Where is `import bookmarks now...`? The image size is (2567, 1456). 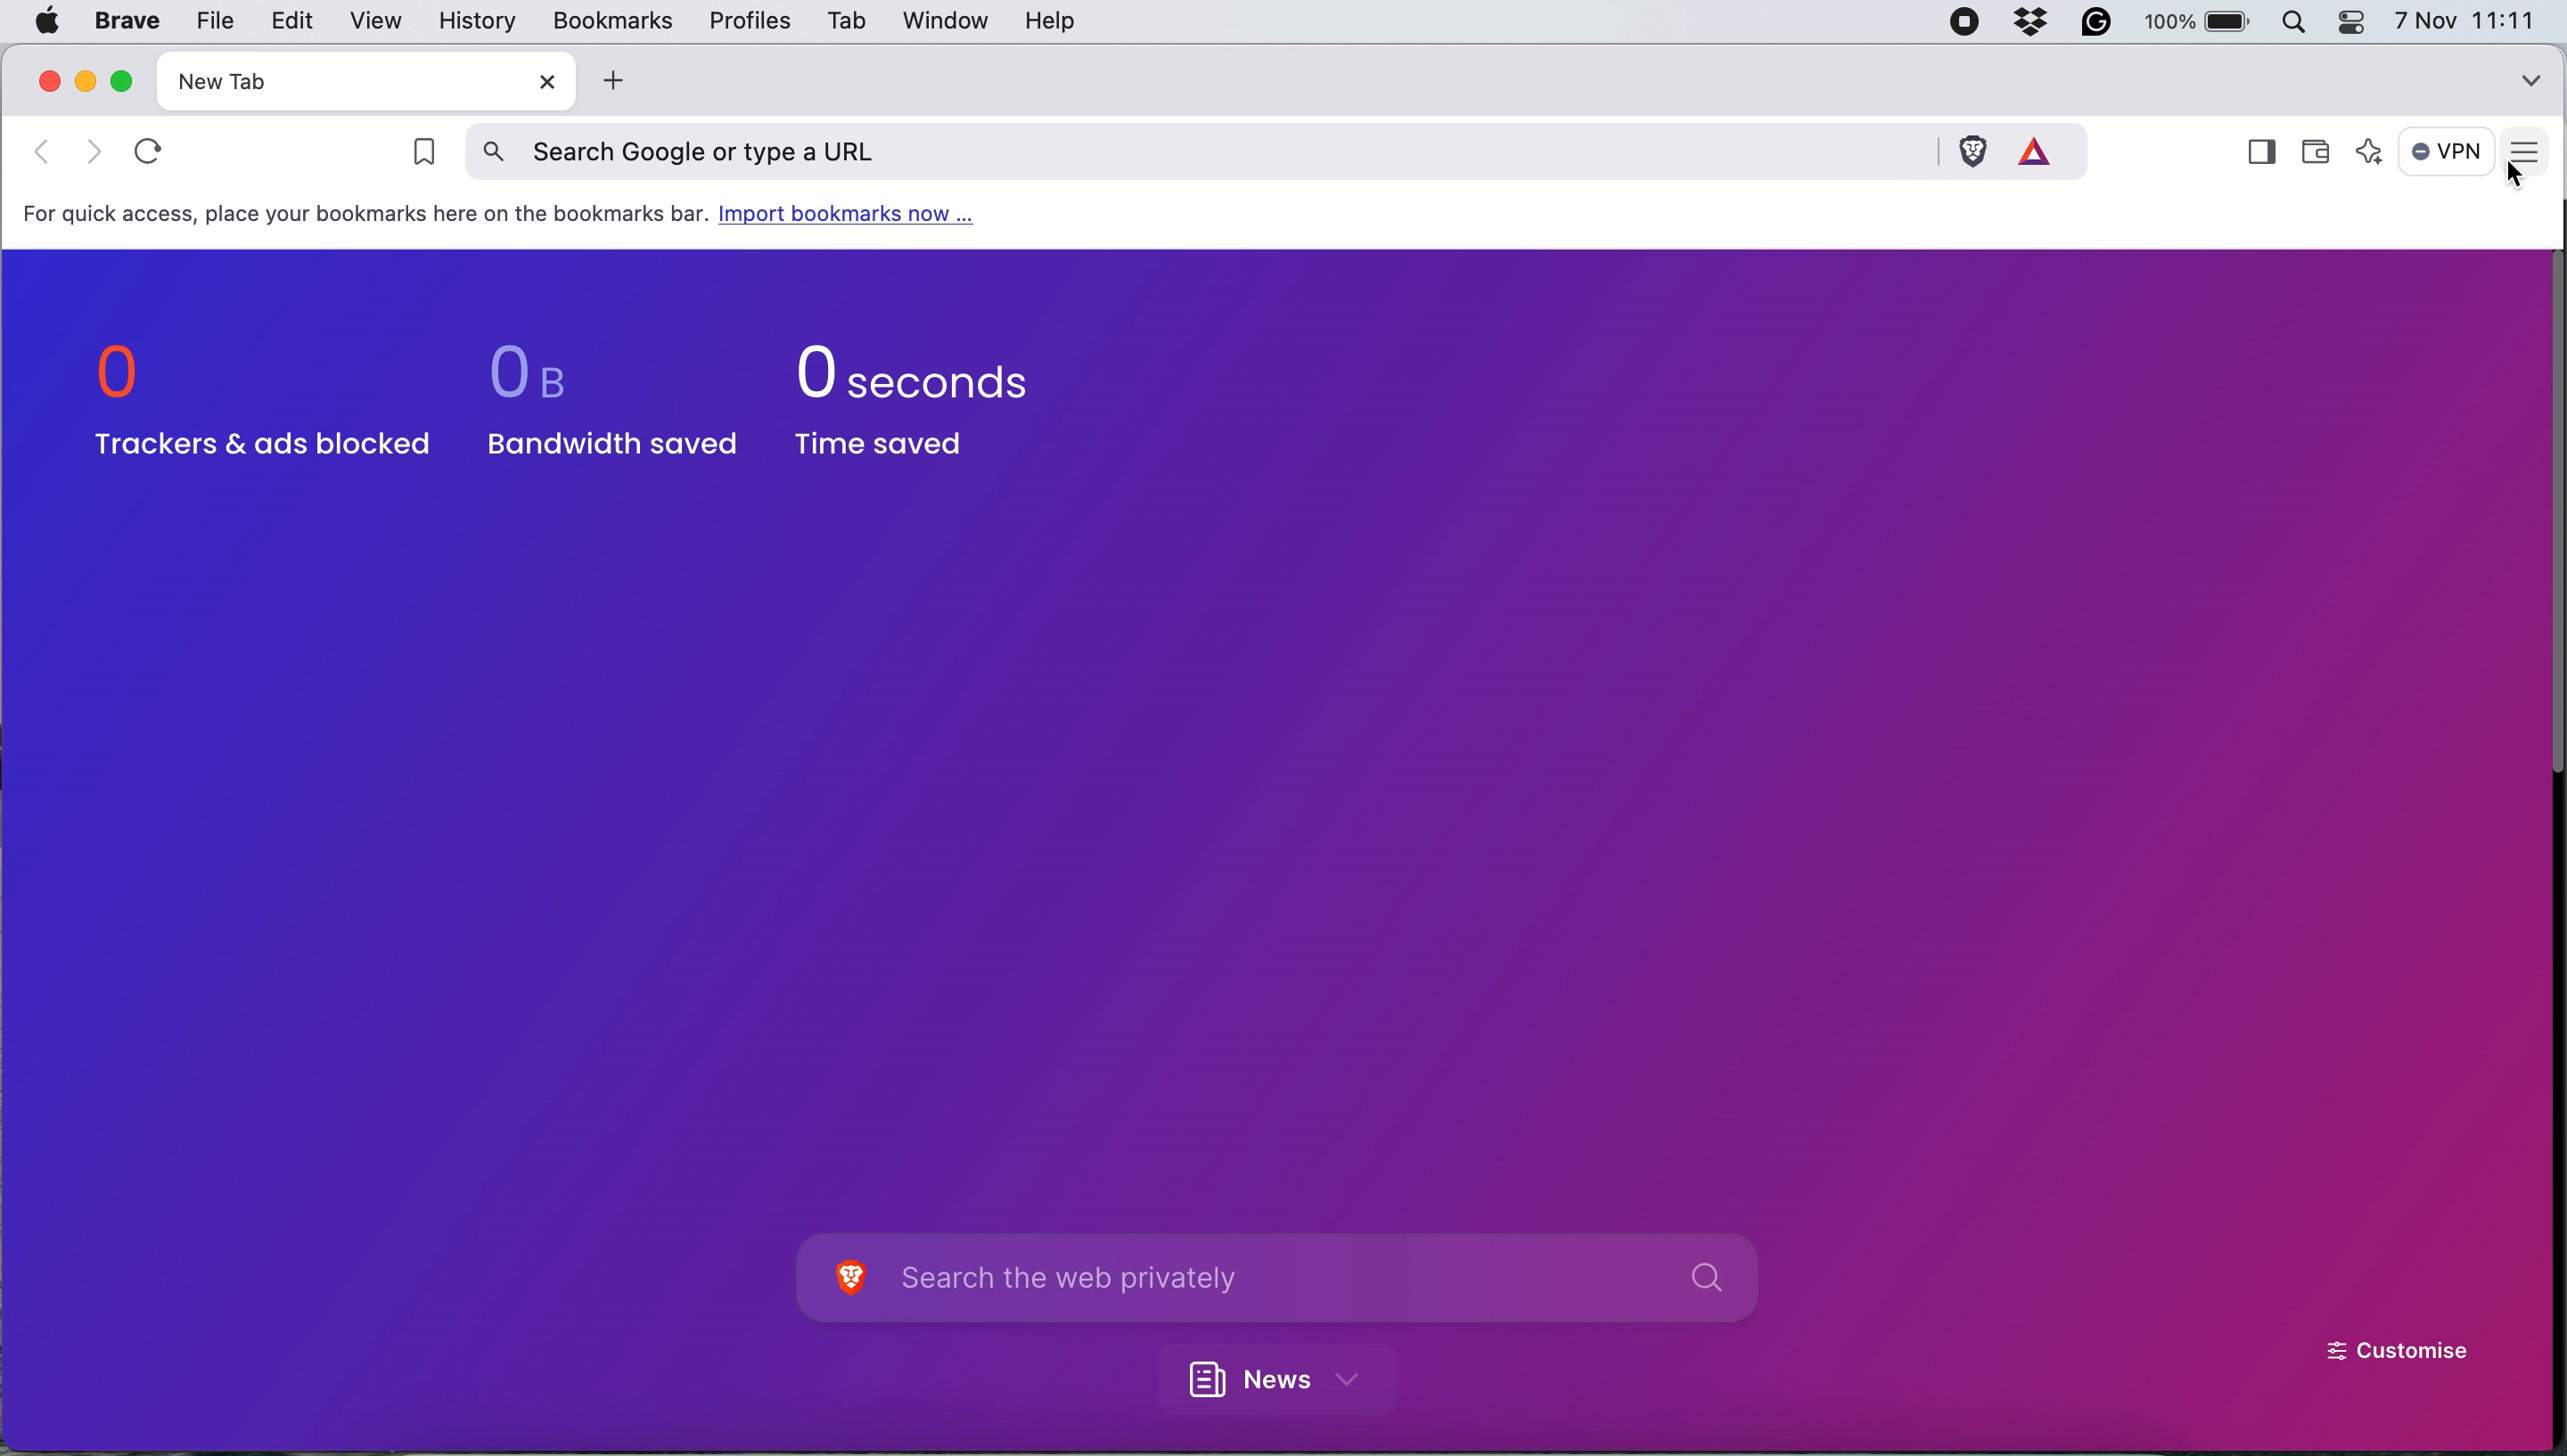
import bookmarks now... is located at coordinates (861, 217).